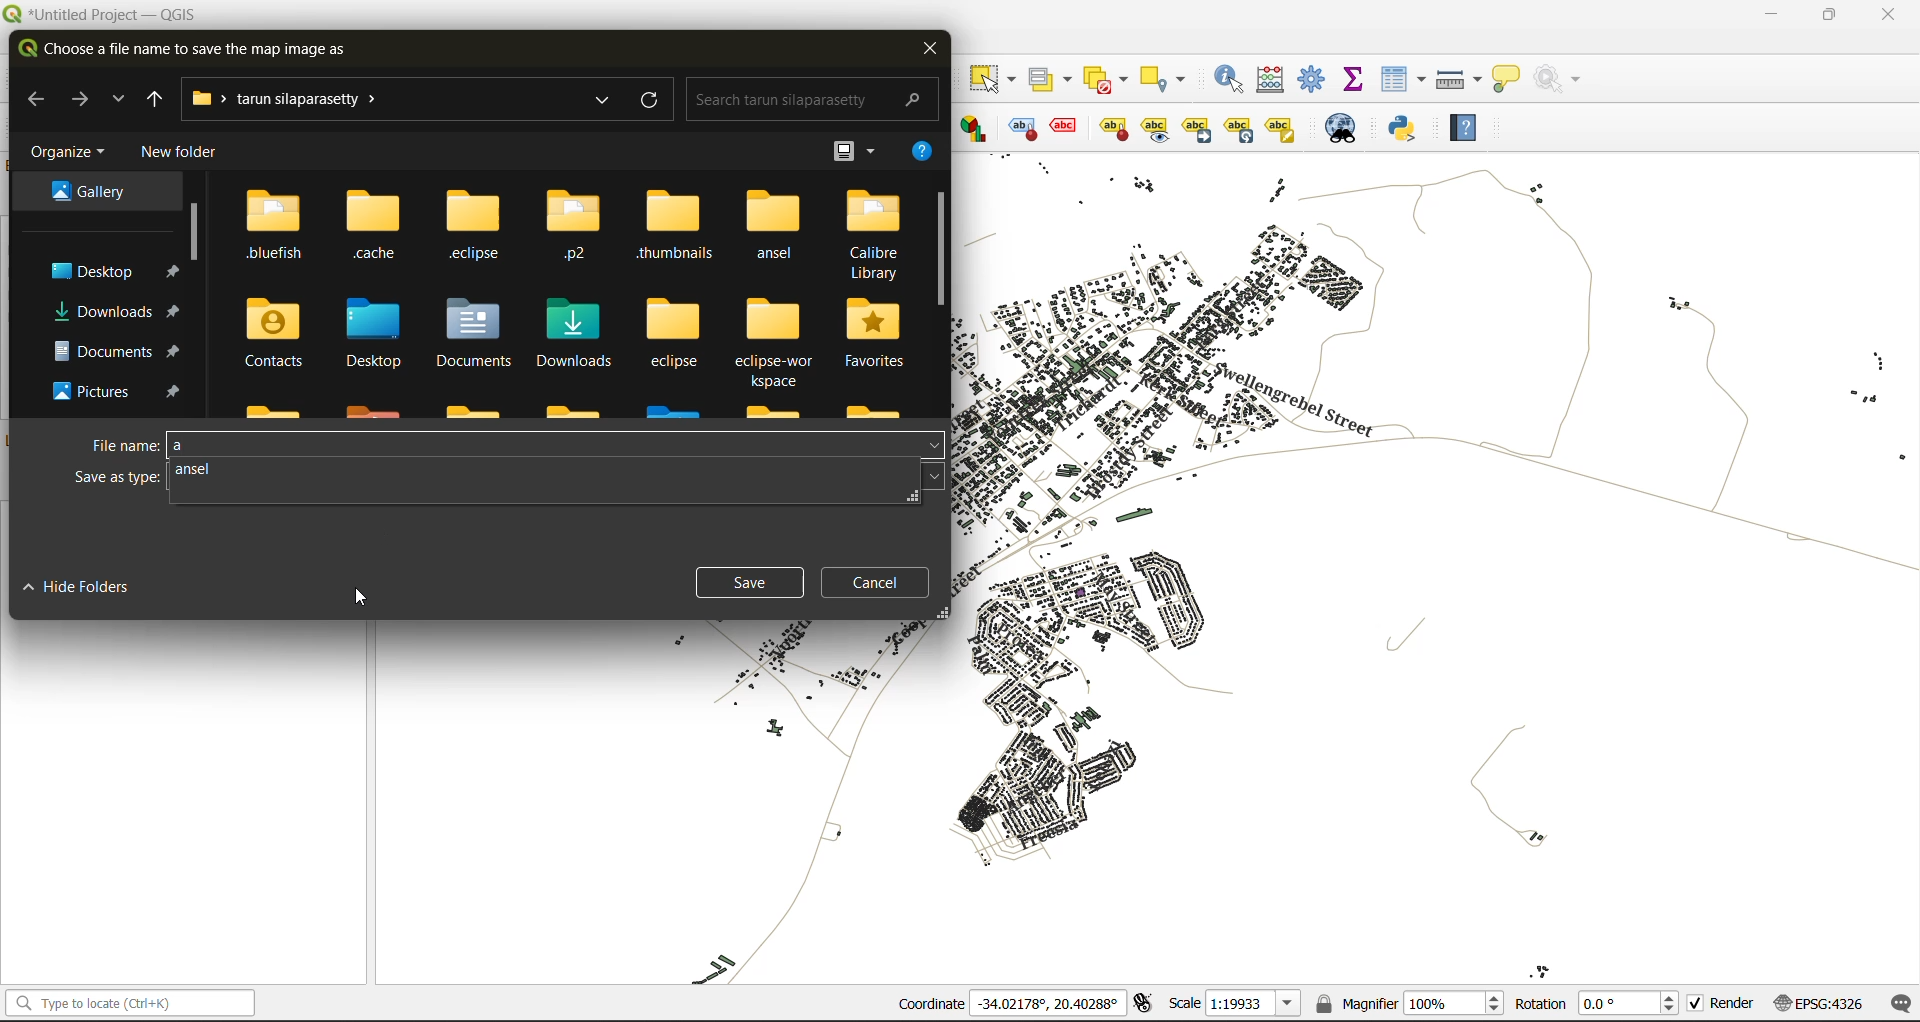 Image resolution: width=1920 pixels, height=1022 pixels. Describe the element at coordinates (515, 445) in the screenshot. I see `file name` at that location.